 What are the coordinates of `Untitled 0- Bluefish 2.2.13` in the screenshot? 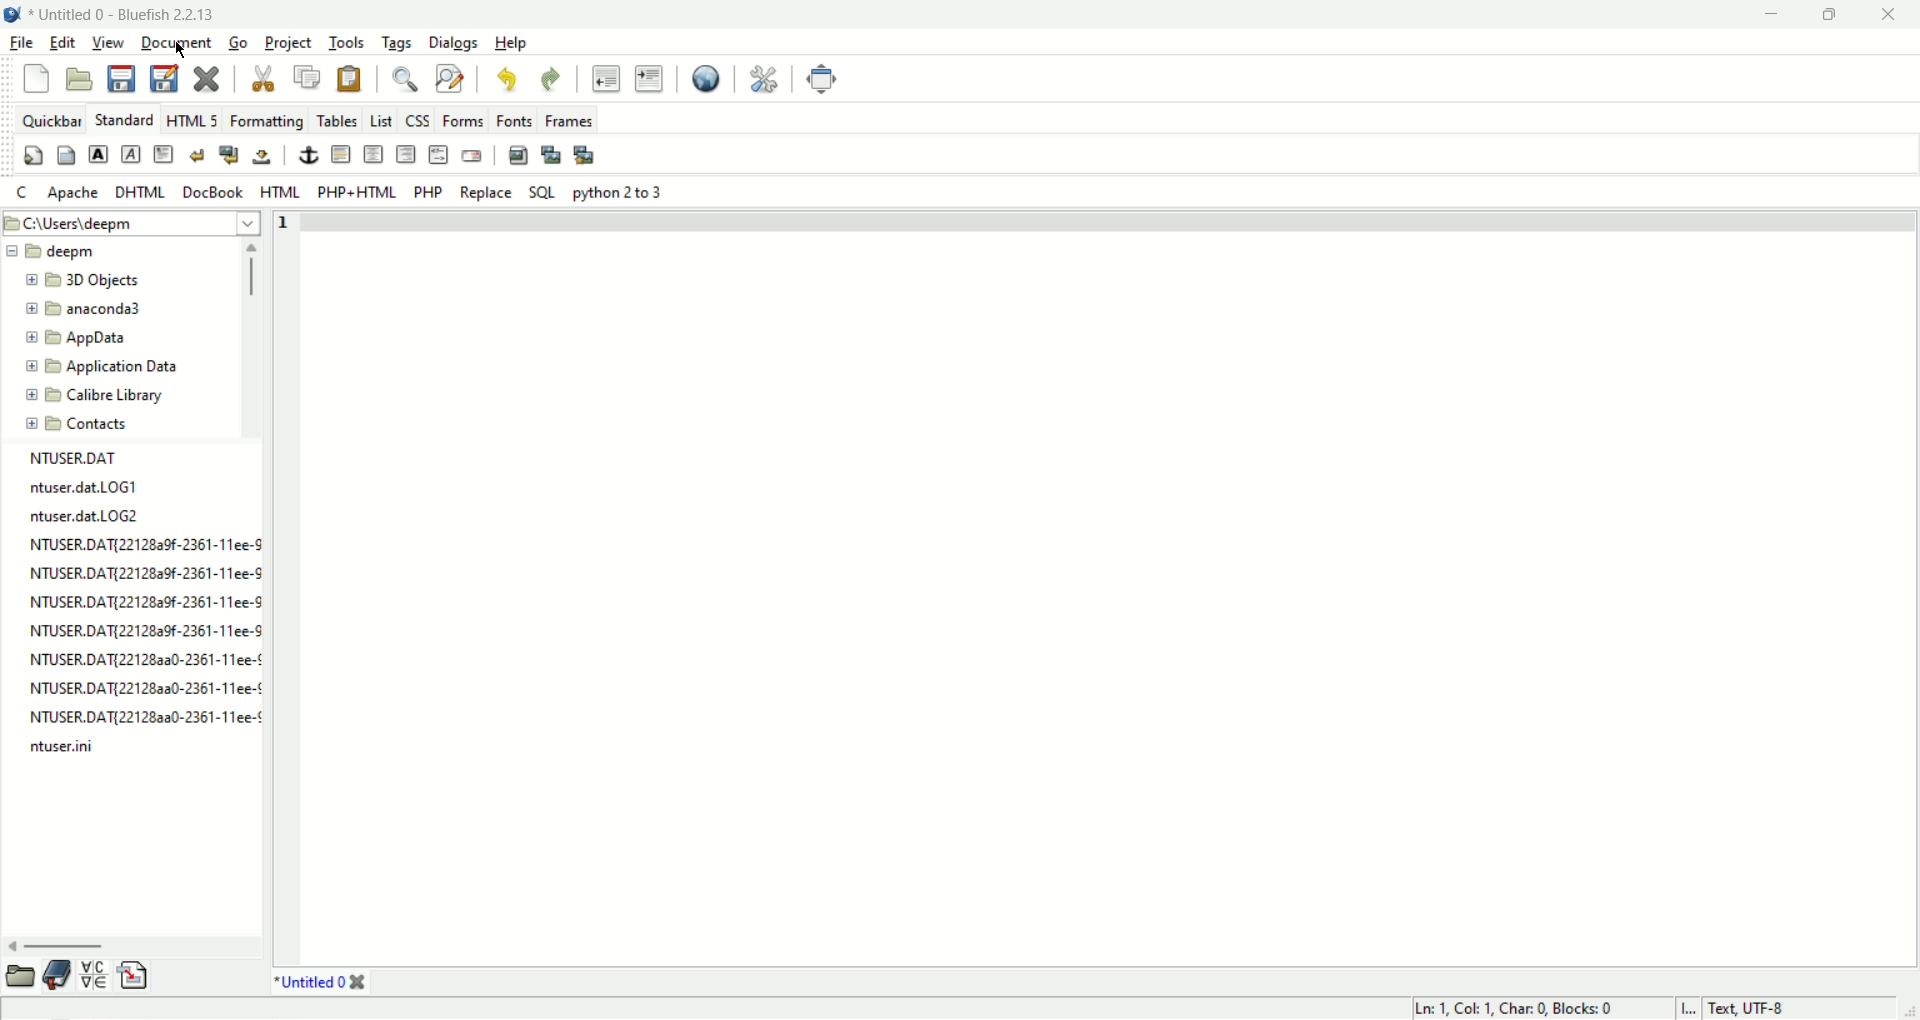 It's located at (151, 12).